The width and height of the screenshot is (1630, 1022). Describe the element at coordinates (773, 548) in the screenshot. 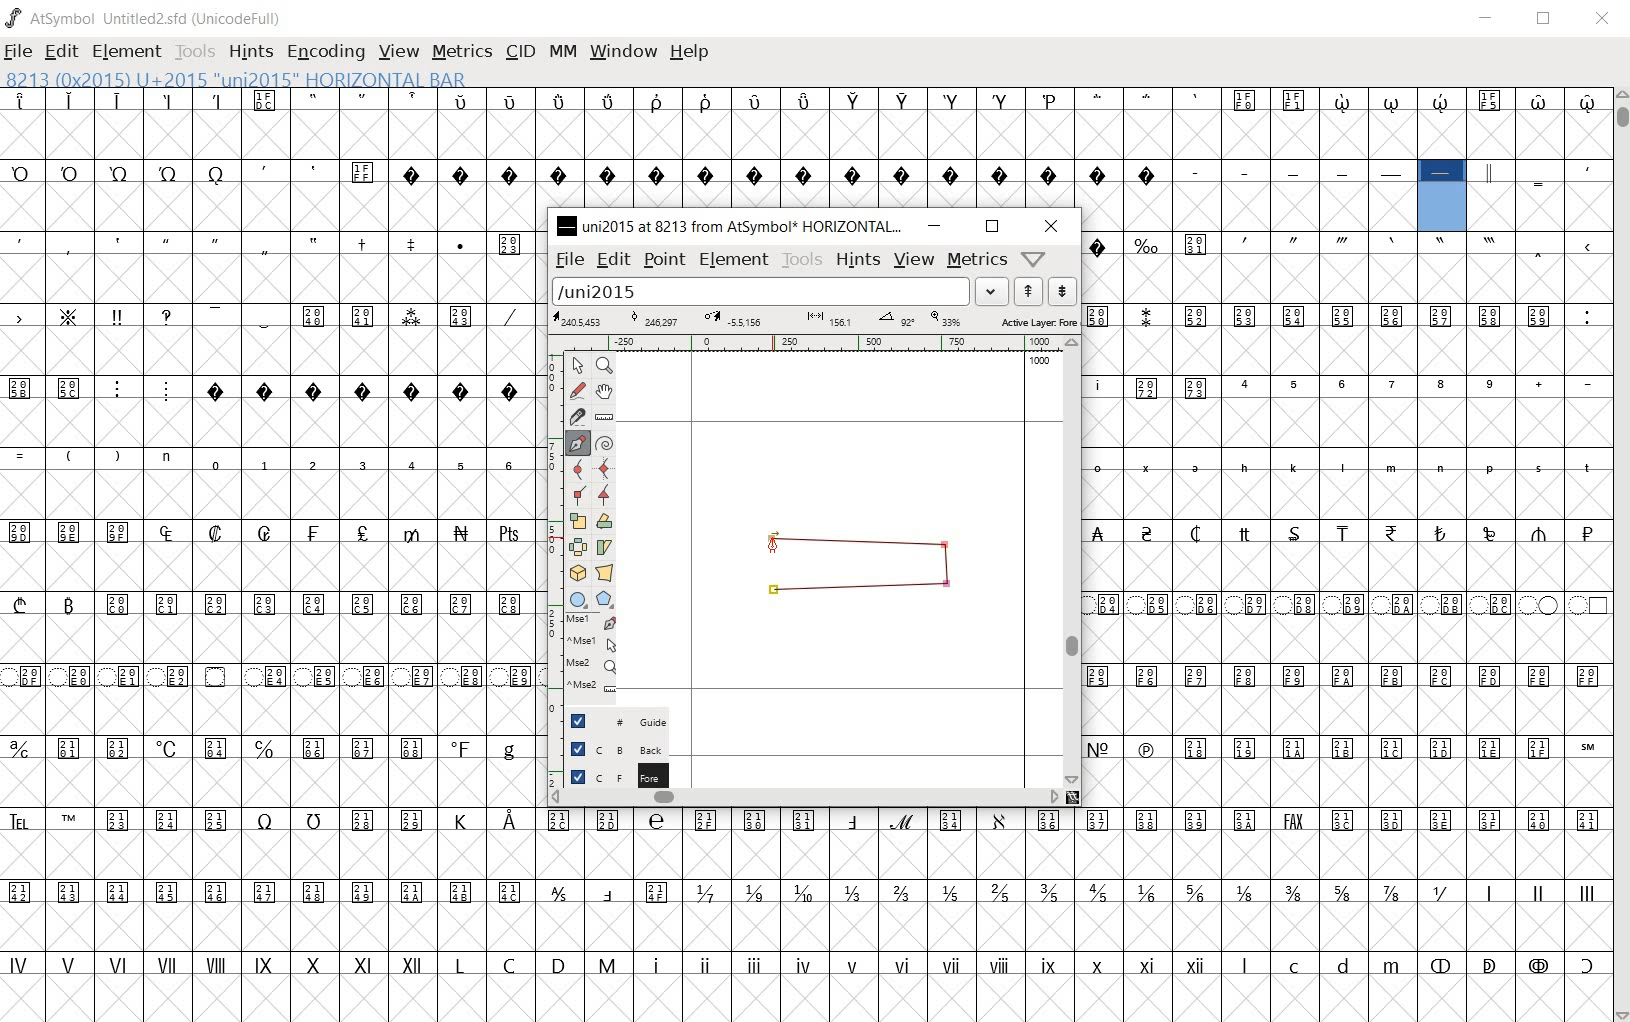

I see `Feltpen tool/cursor location` at that location.